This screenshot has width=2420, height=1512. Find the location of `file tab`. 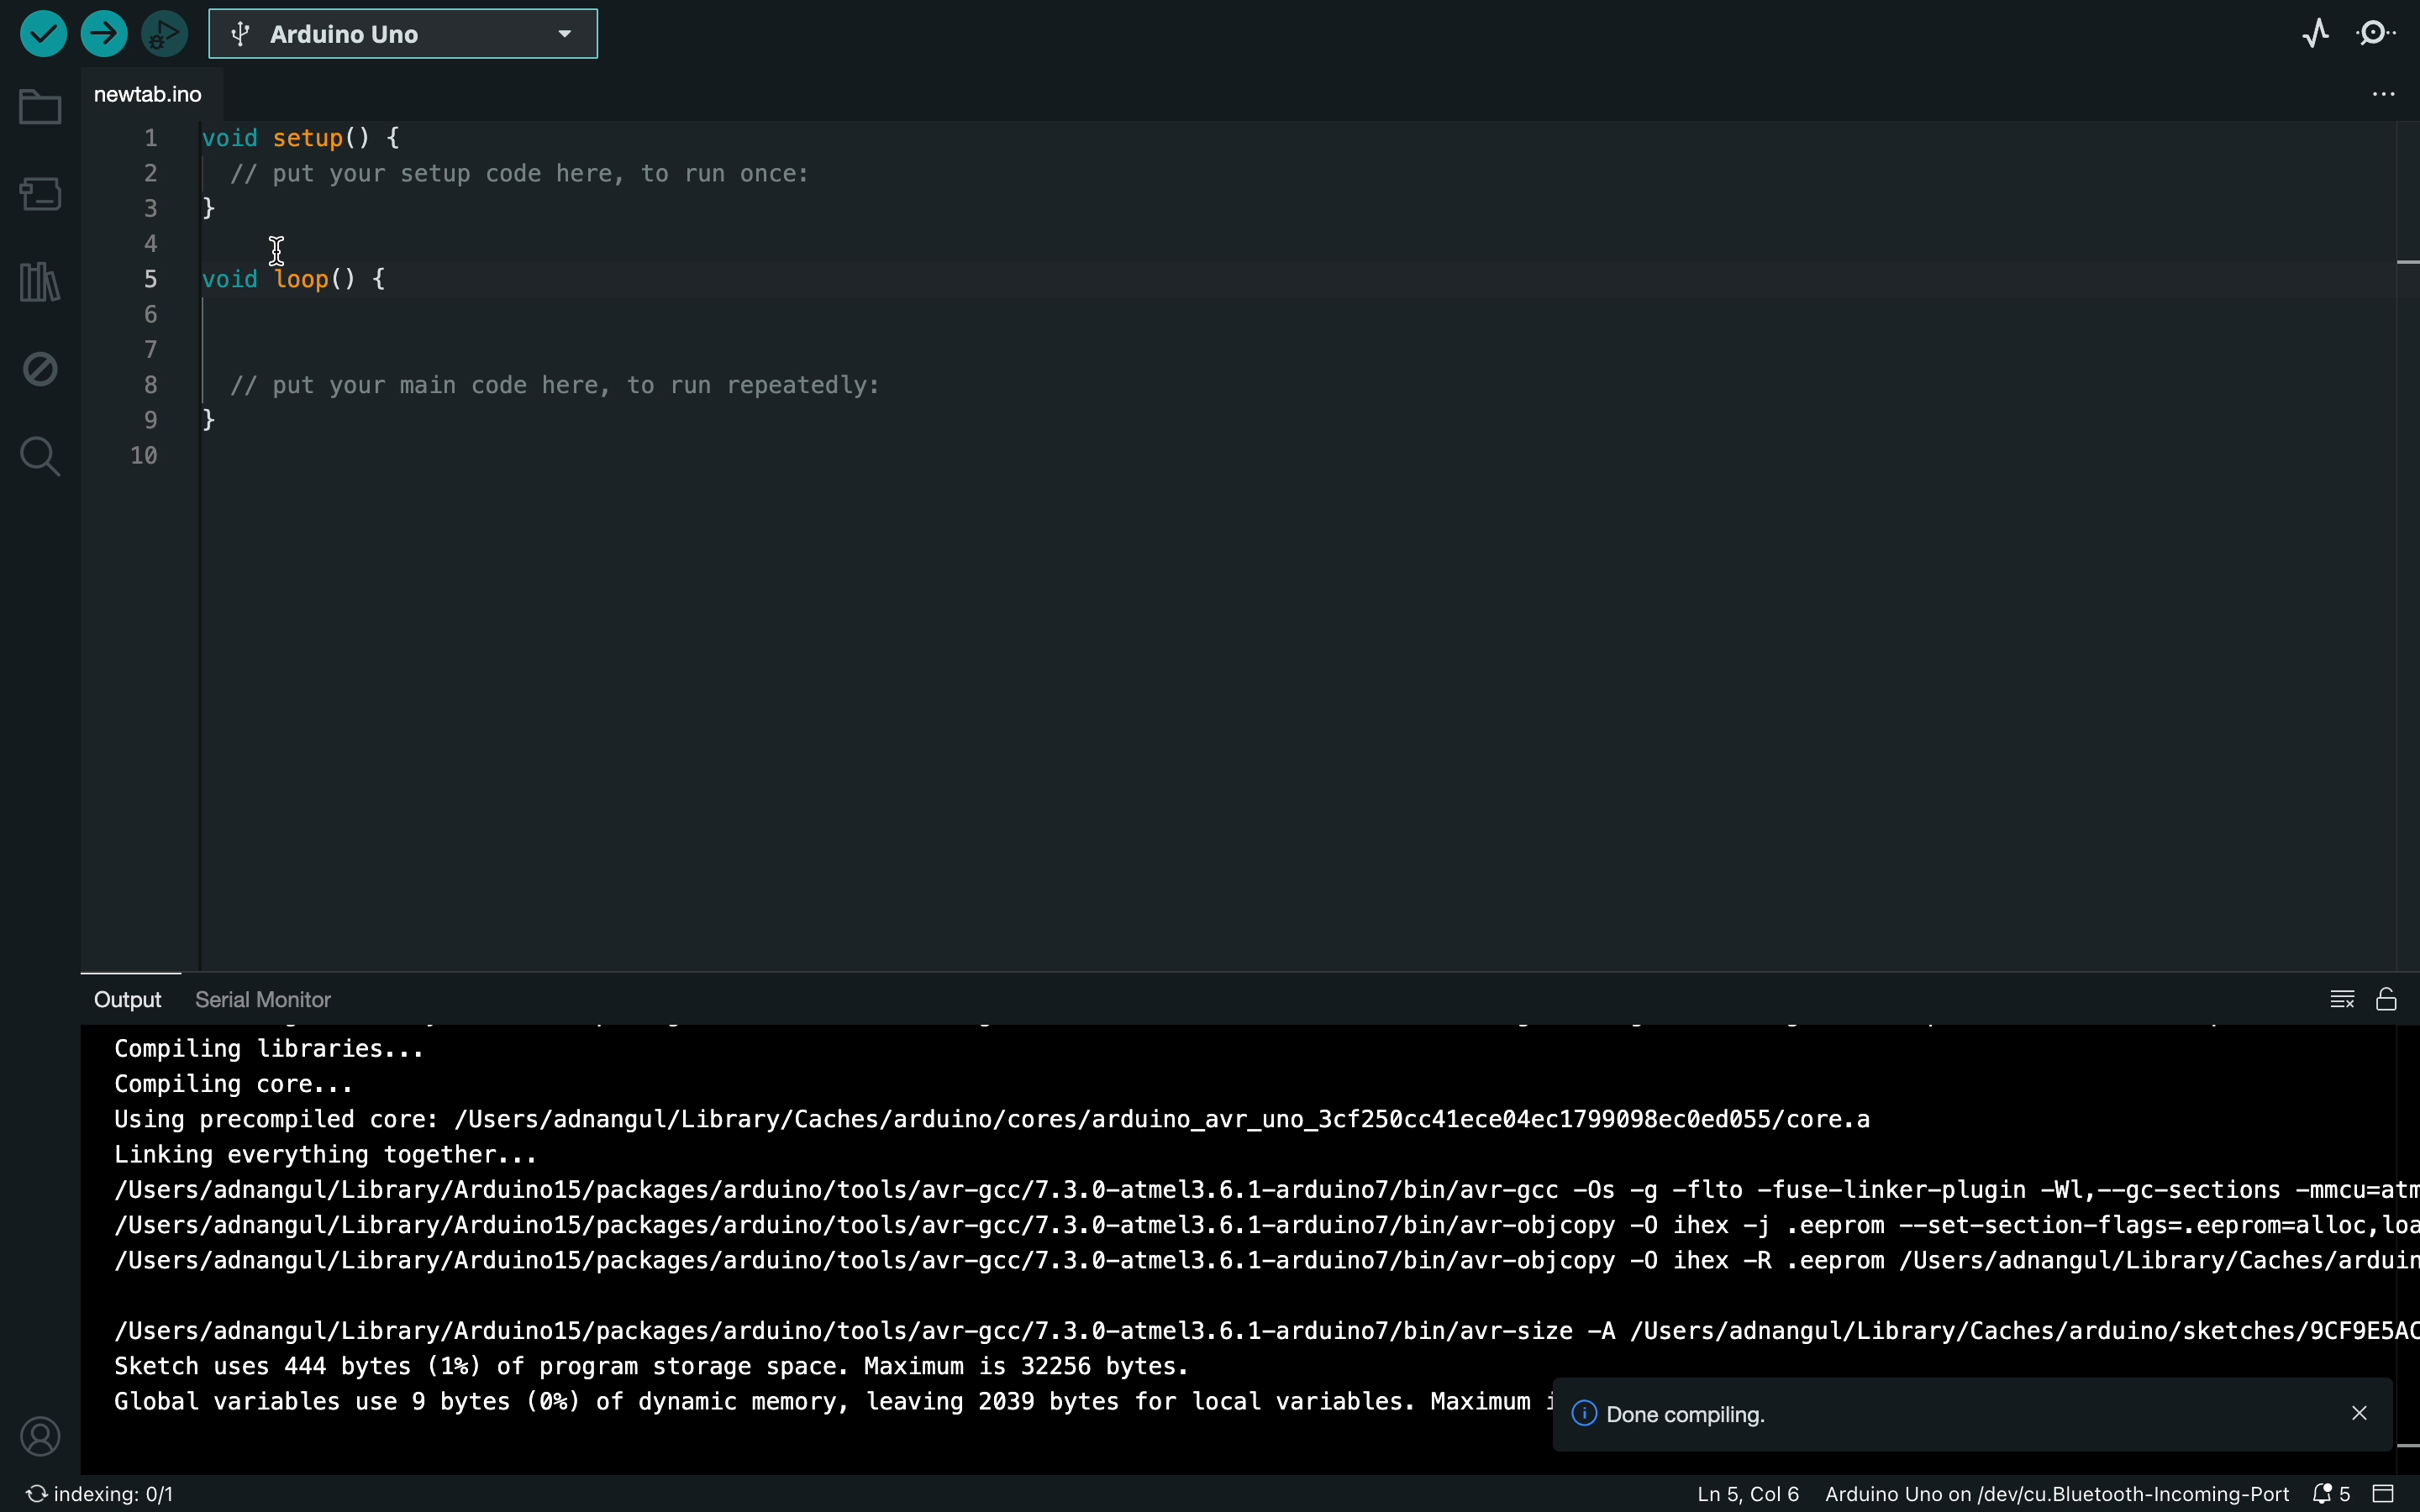

file tab is located at coordinates (164, 93).